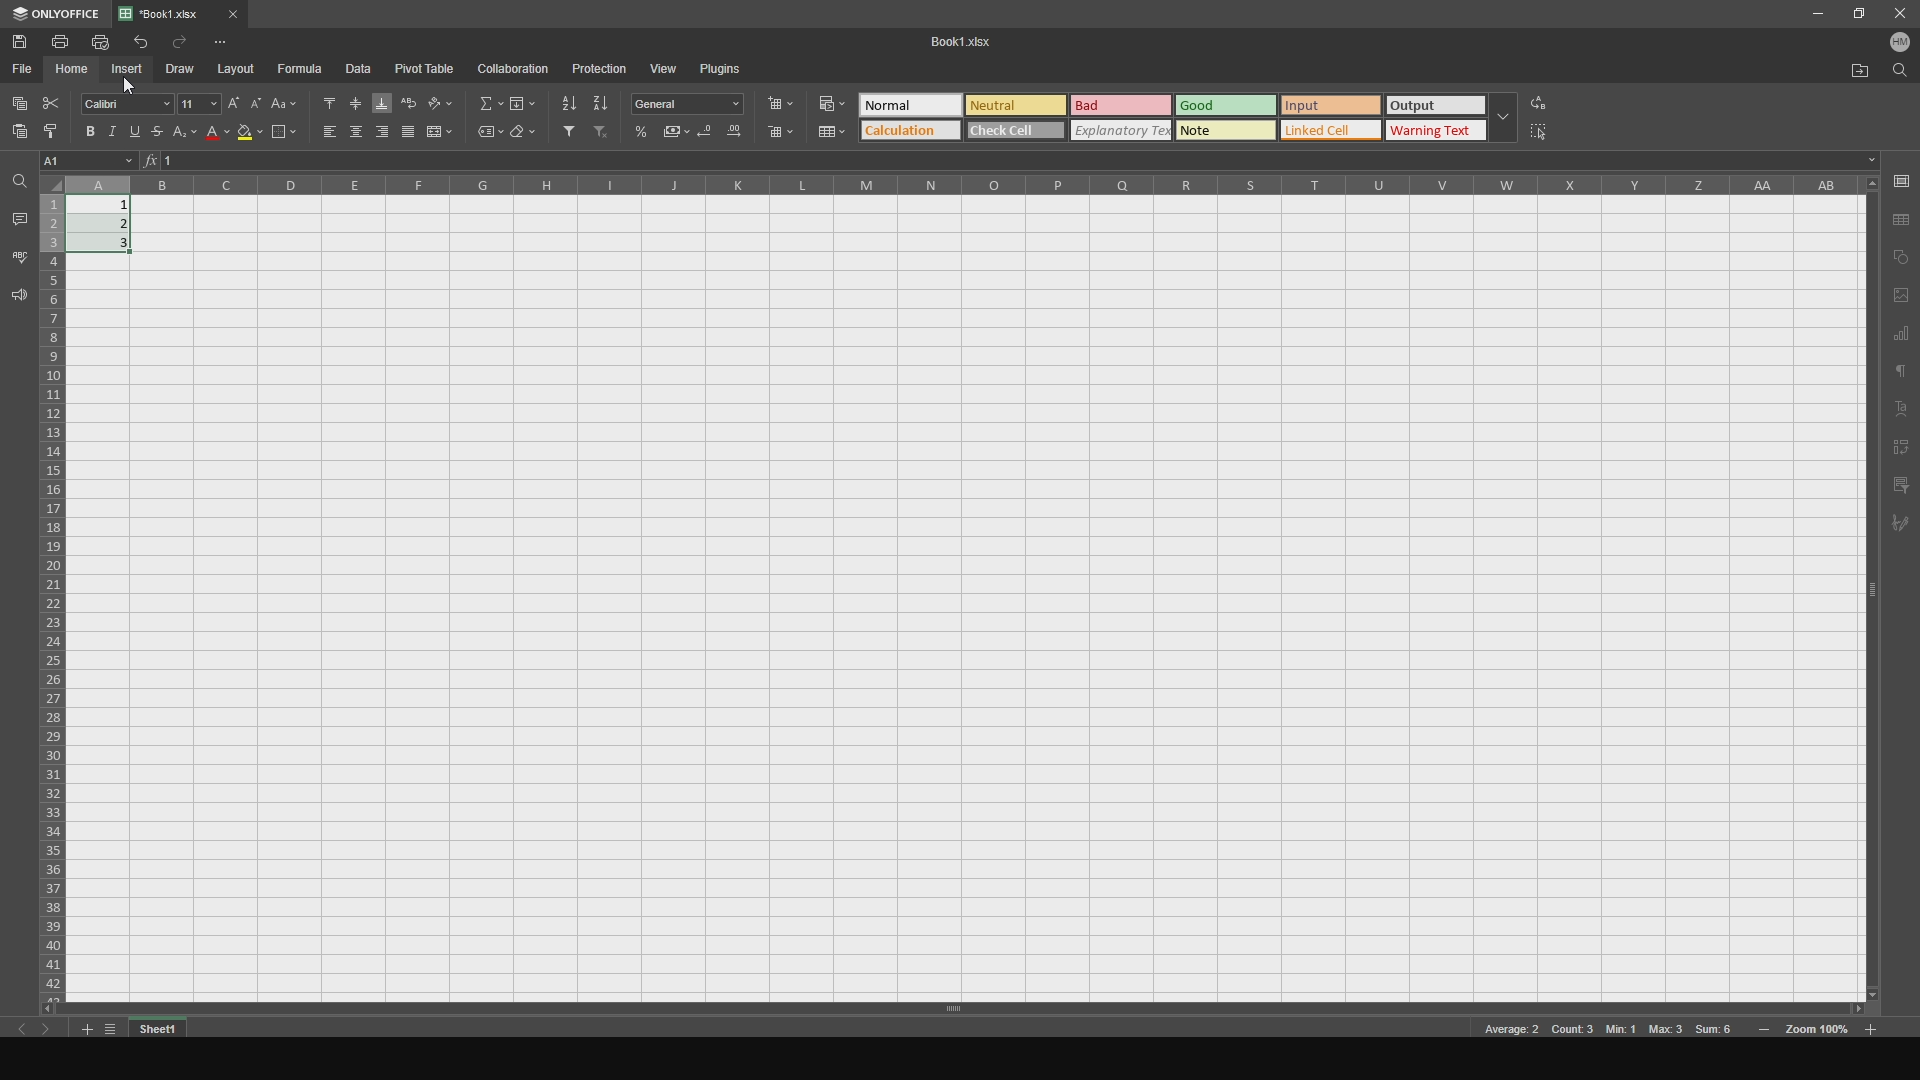 The image size is (1920, 1080). Describe the element at coordinates (19, 256) in the screenshot. I see `spell checking` at that location.